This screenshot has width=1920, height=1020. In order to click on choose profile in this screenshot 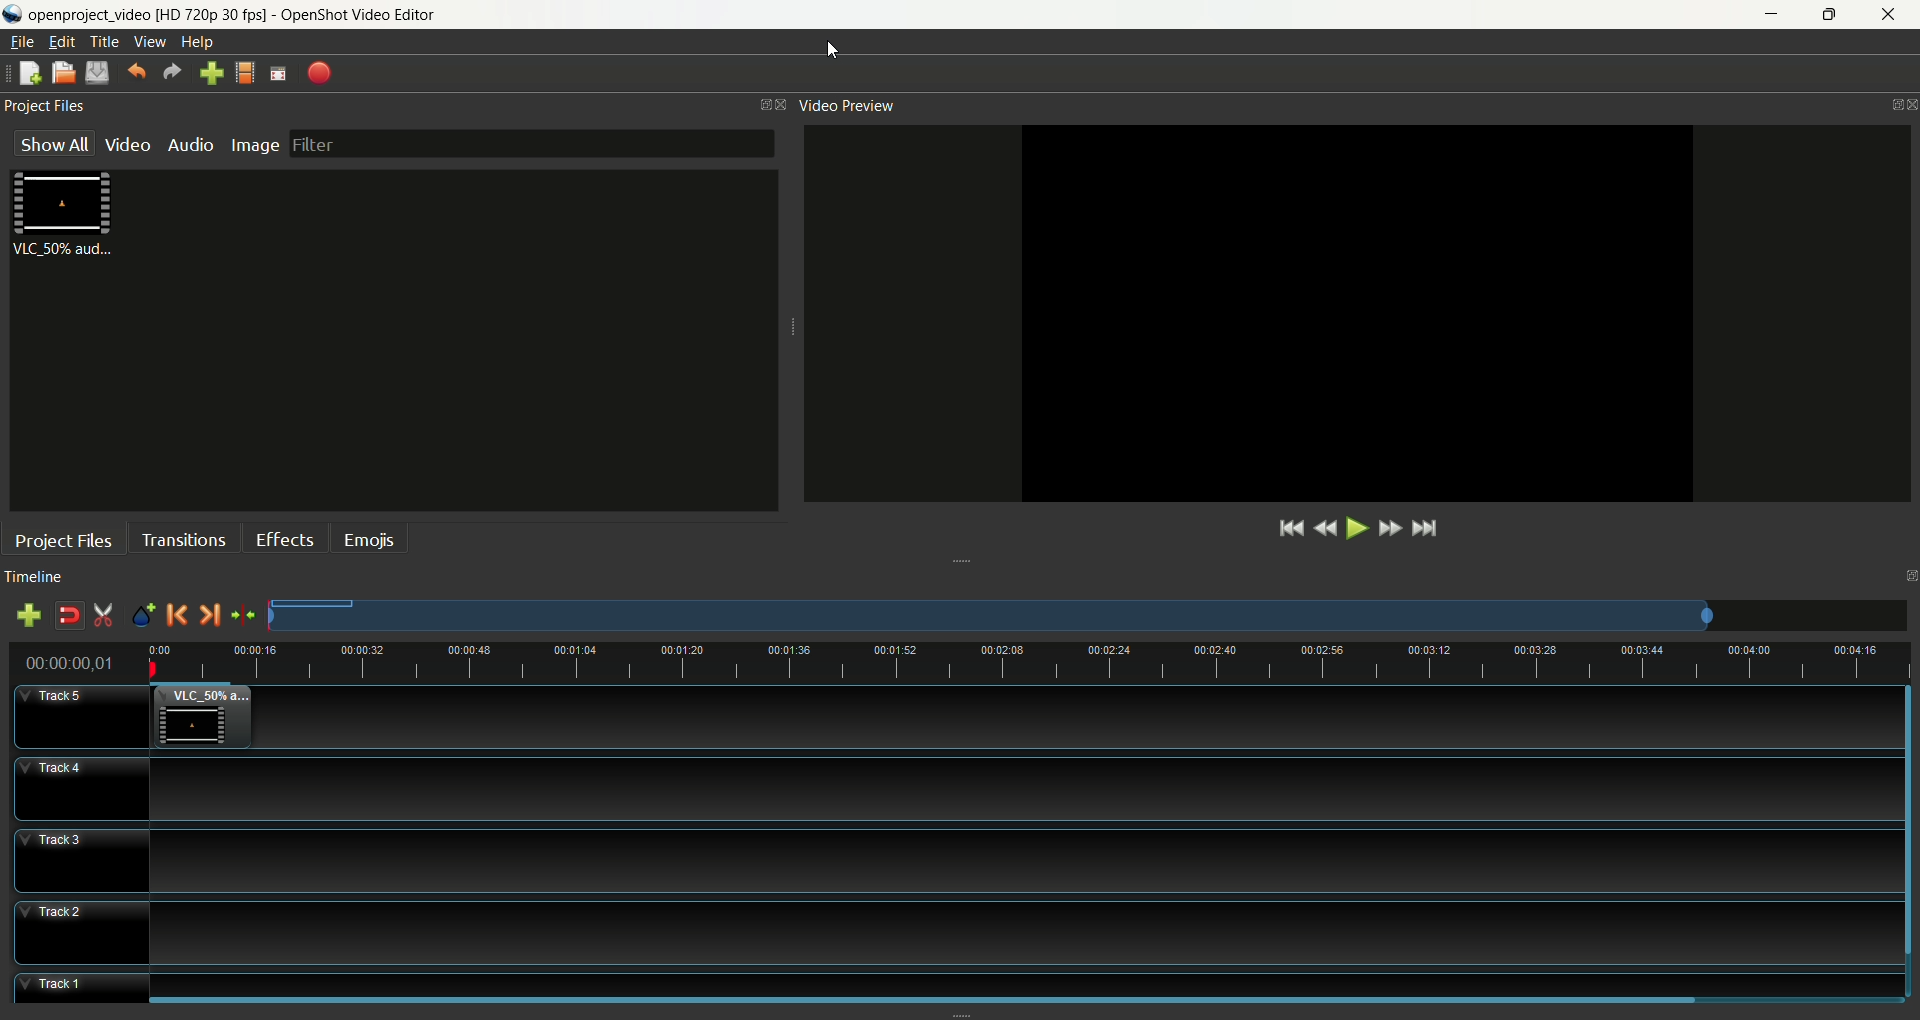, I will do `click(243, 72)`.